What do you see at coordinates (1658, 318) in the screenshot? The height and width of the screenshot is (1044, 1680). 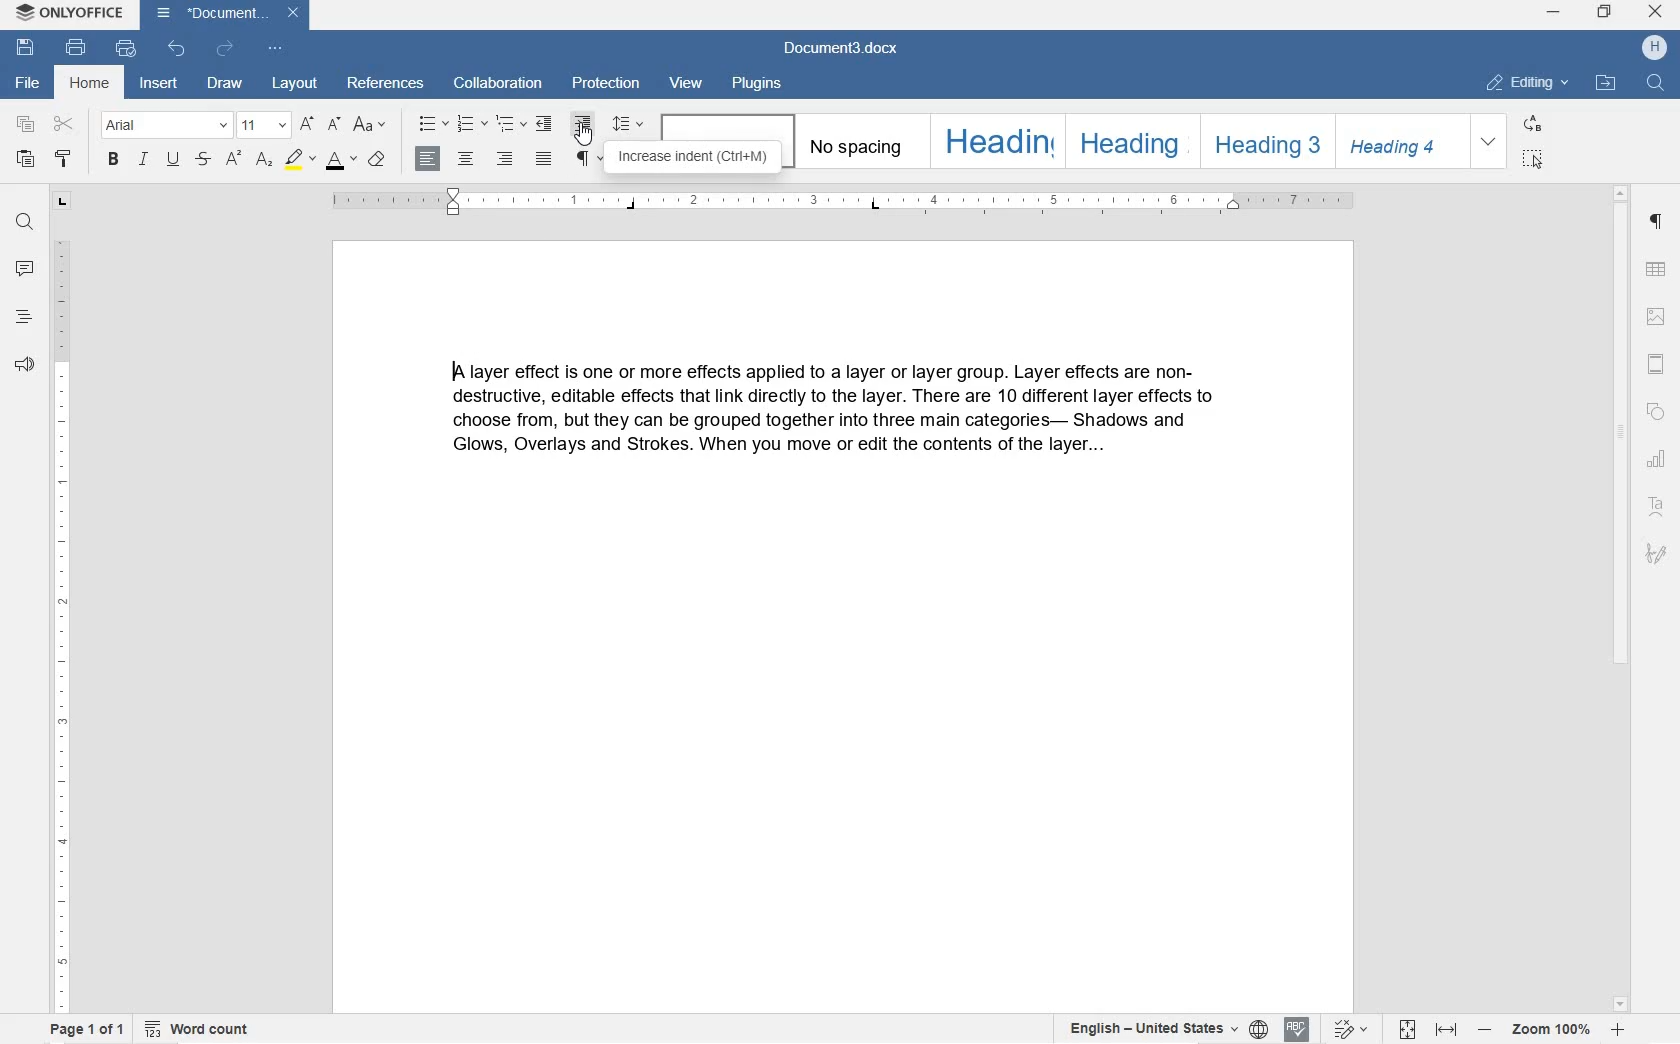 I see `IMAGE` at bounding box center [1658, 318].